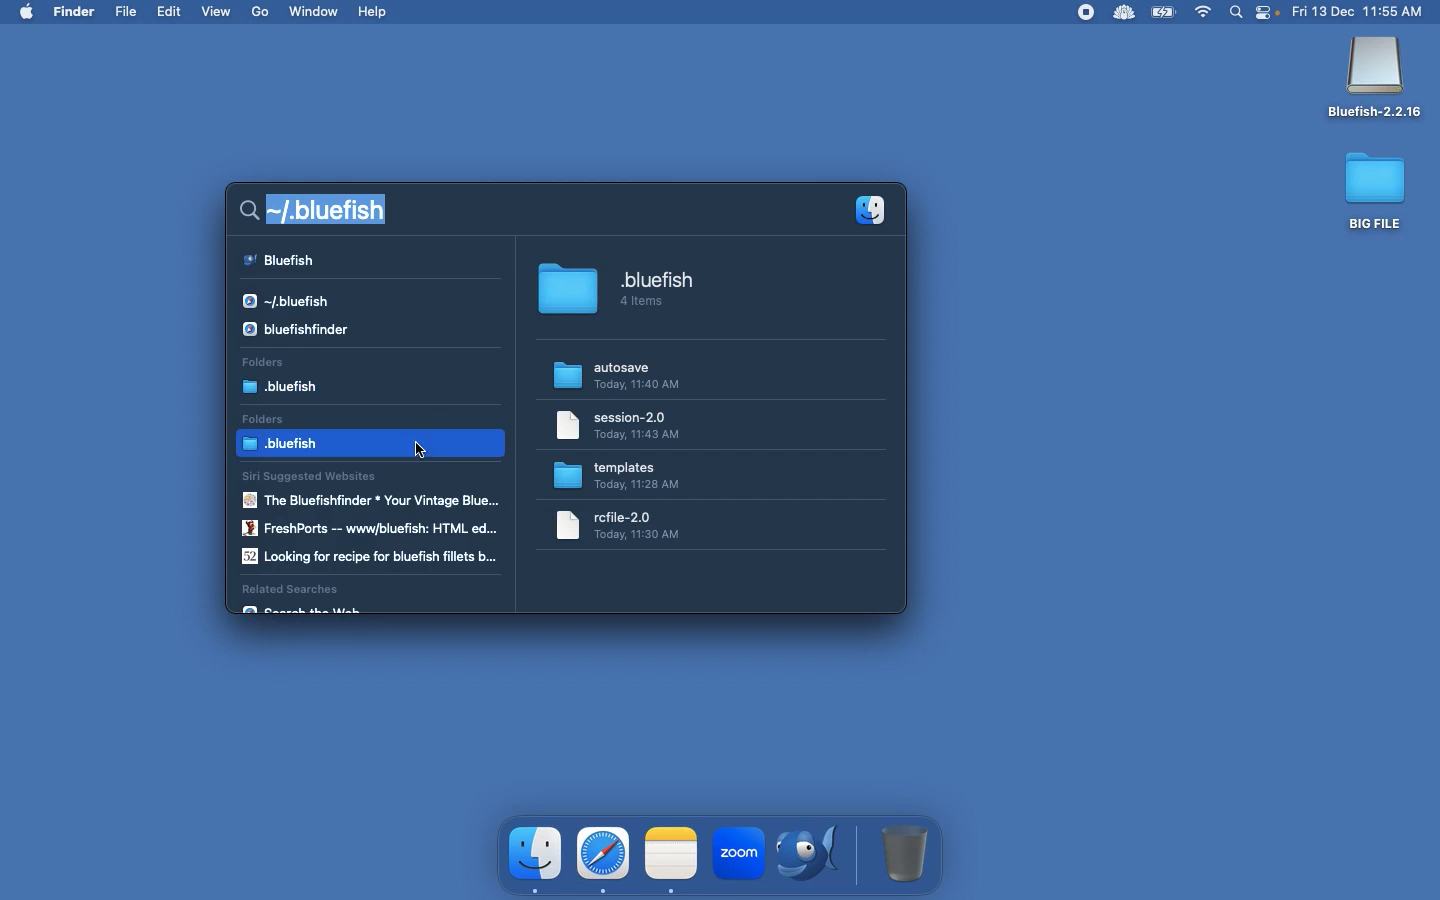 The image size is (1440, 900). I want to click on Search, so click(320, 205).